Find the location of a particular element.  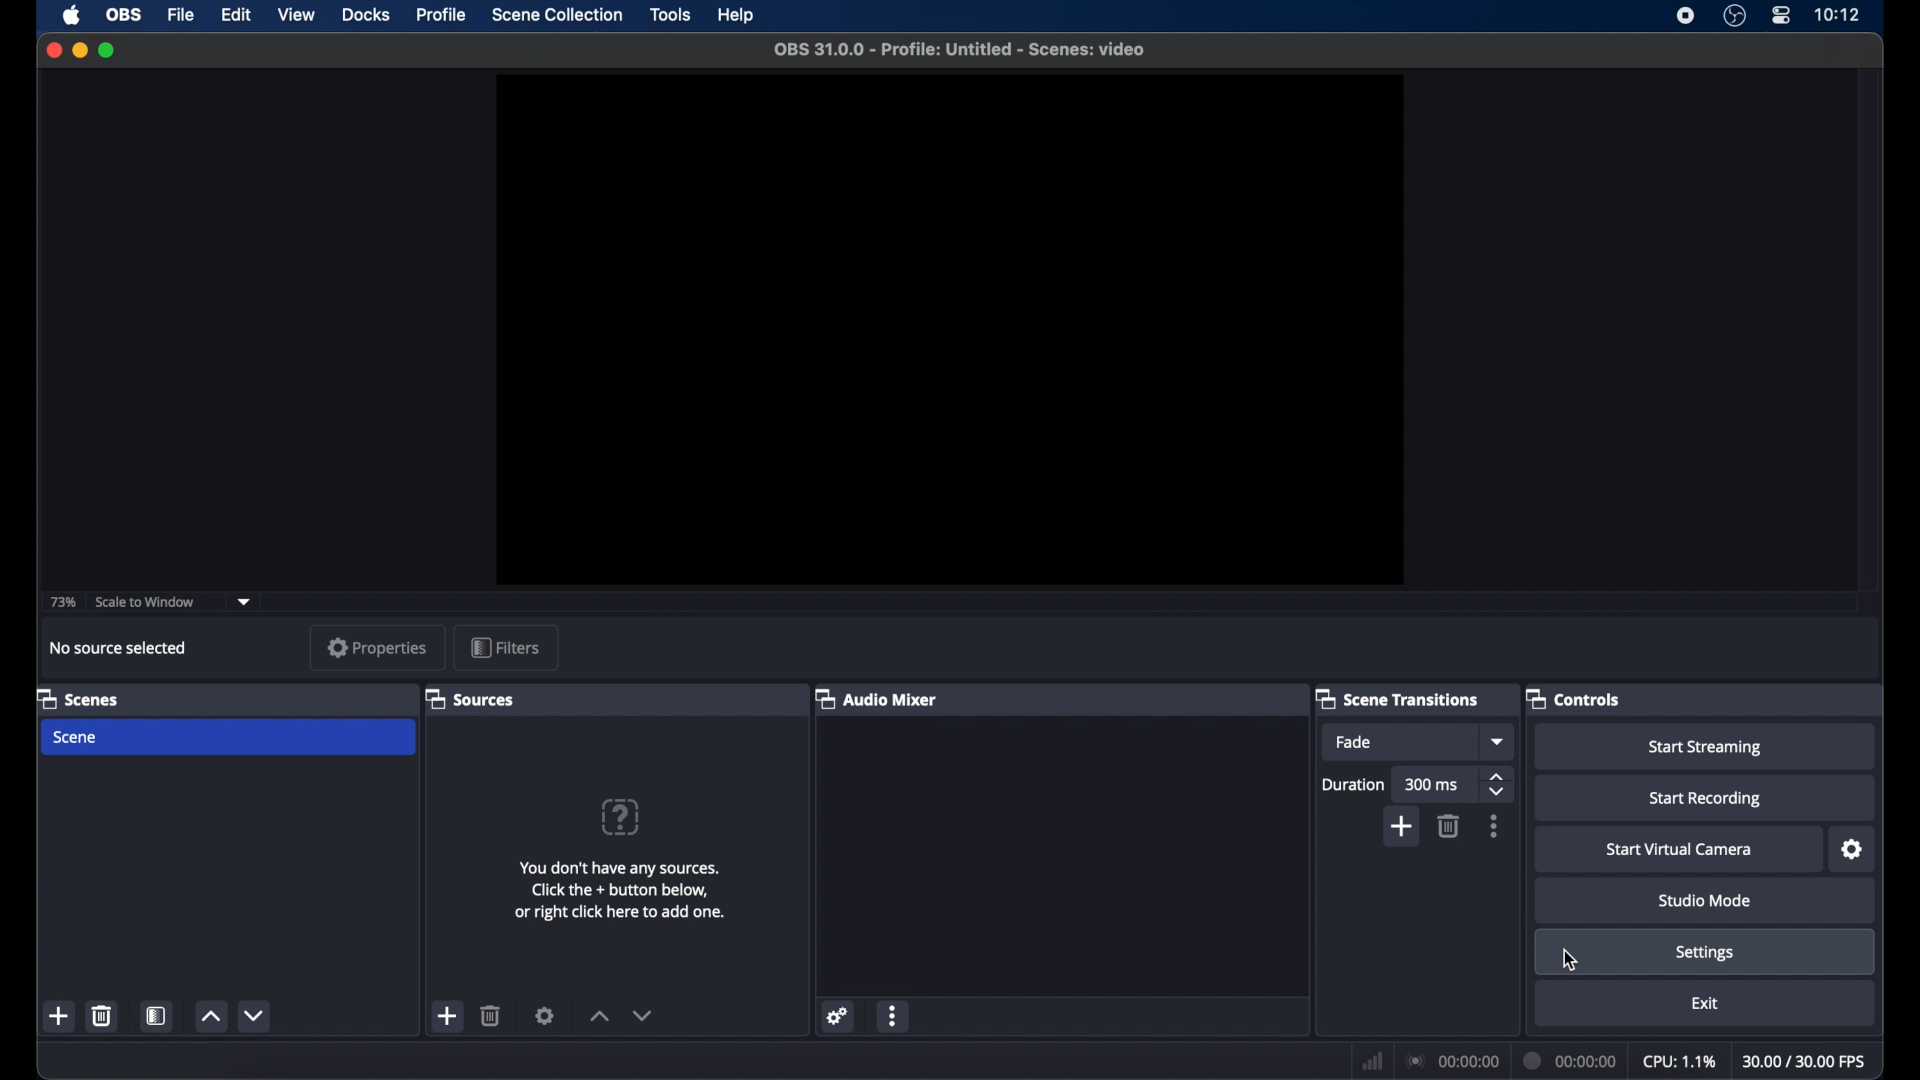

increment is located at coordinates (600, 1016).